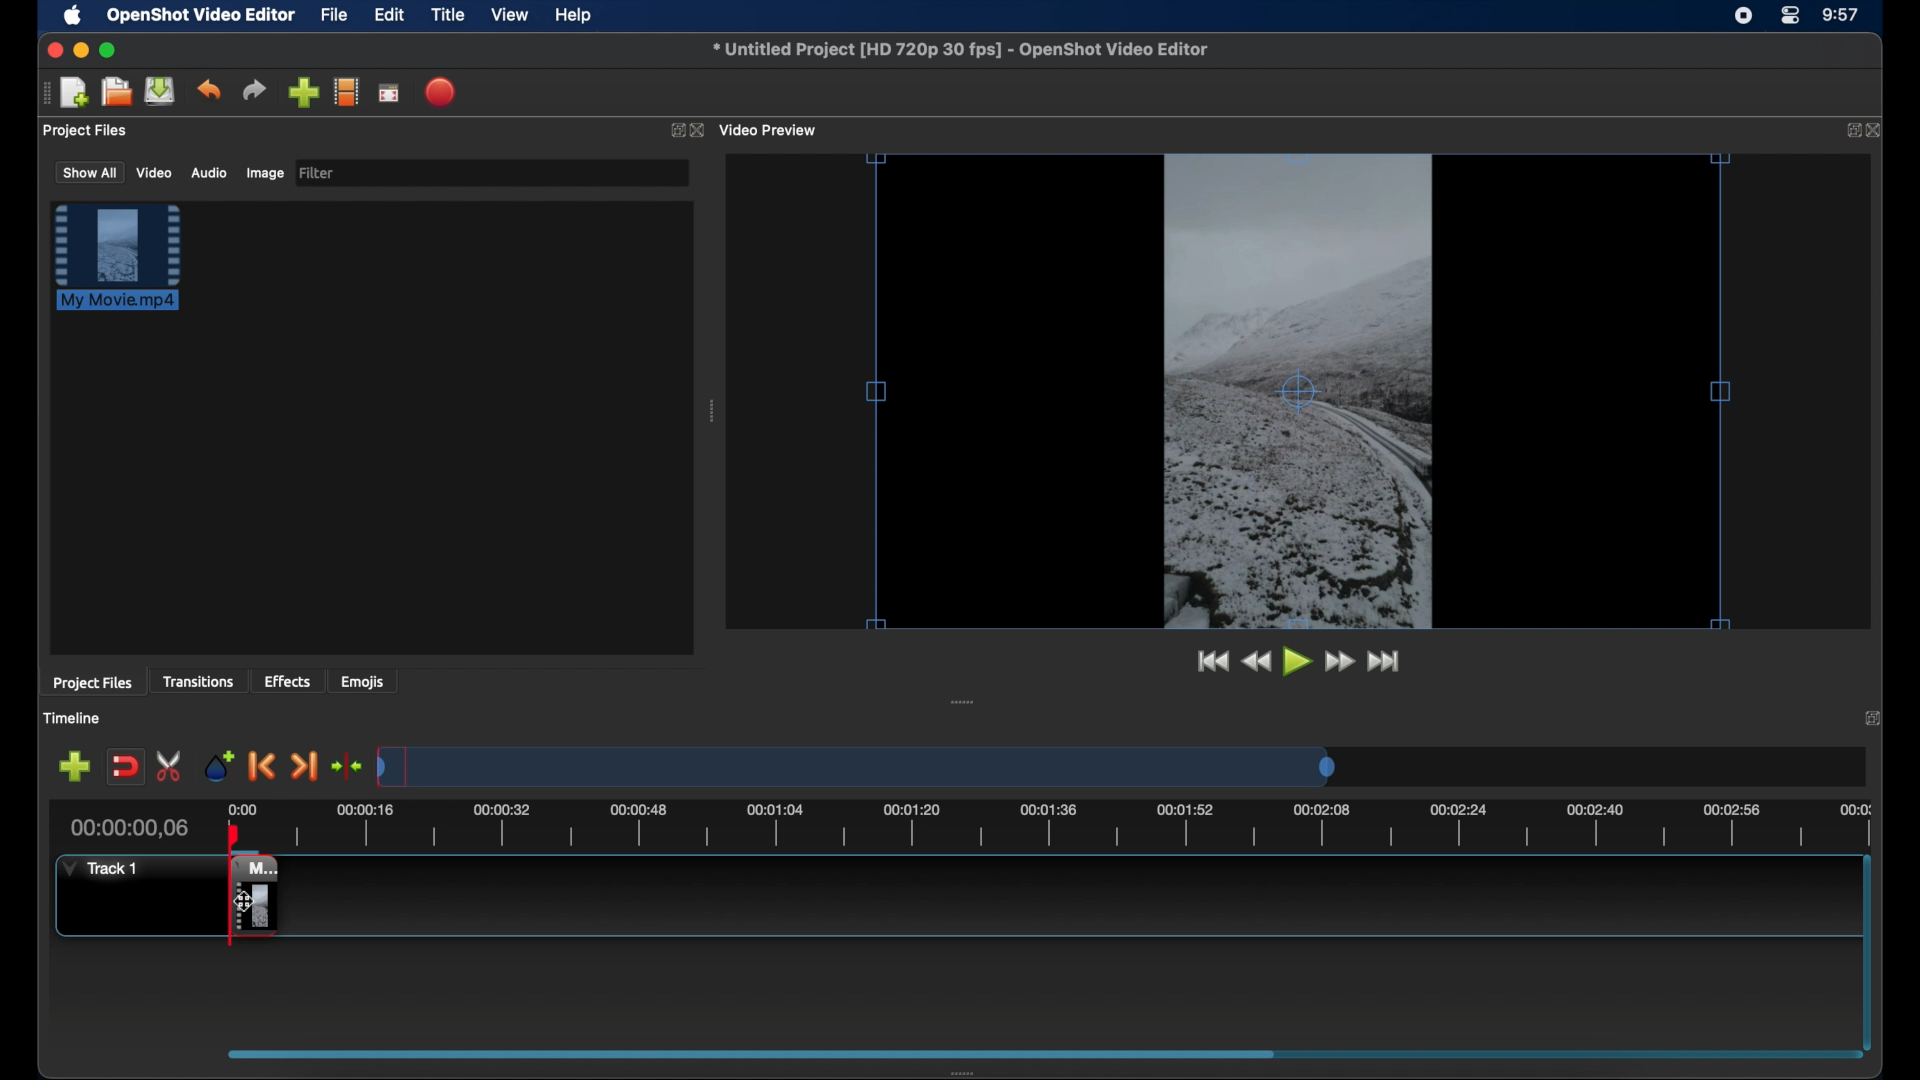  Describe the element at coordinates (170, 767) in the screenshot. I see `enable razor` at that location.